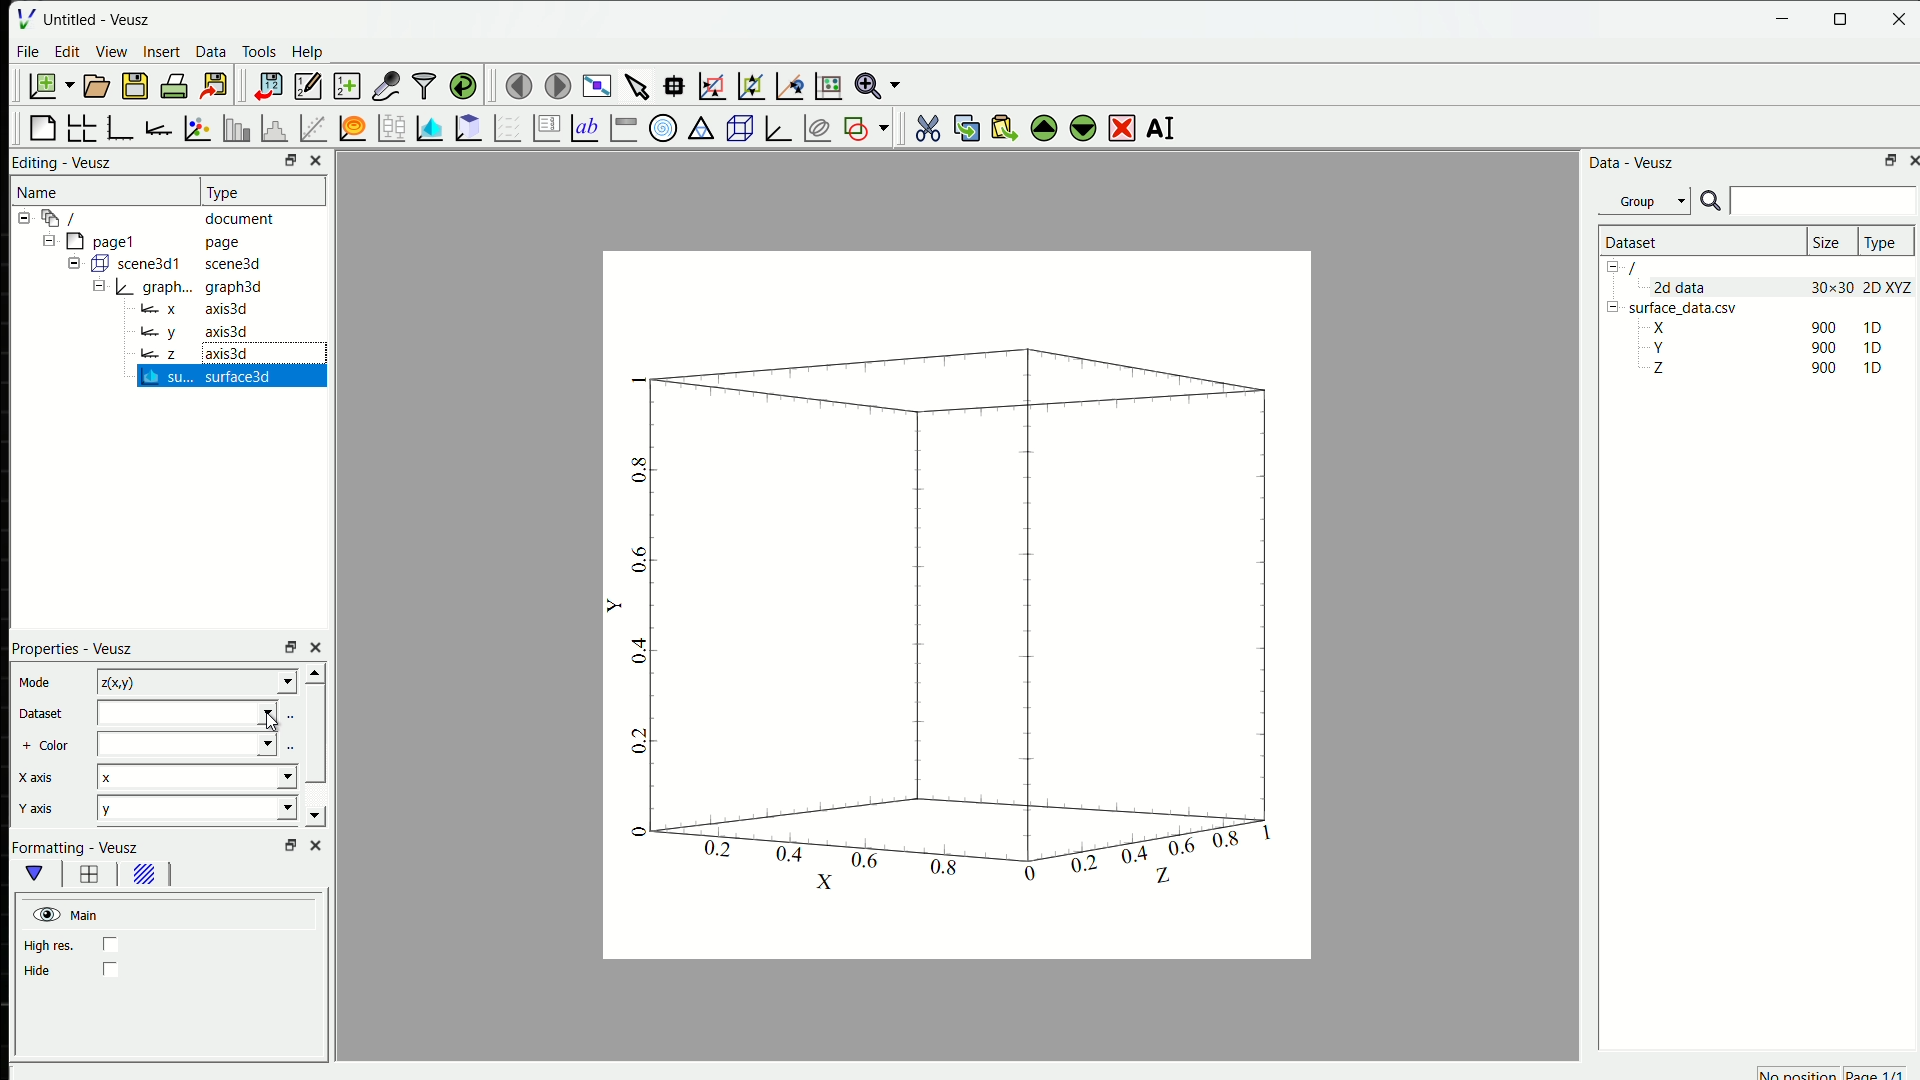 This screenshot has width=1920, height=1080. What do you see at coordinates (36, 680) in the screenshot?
I see `Mode` at bounding box center [36, 680].